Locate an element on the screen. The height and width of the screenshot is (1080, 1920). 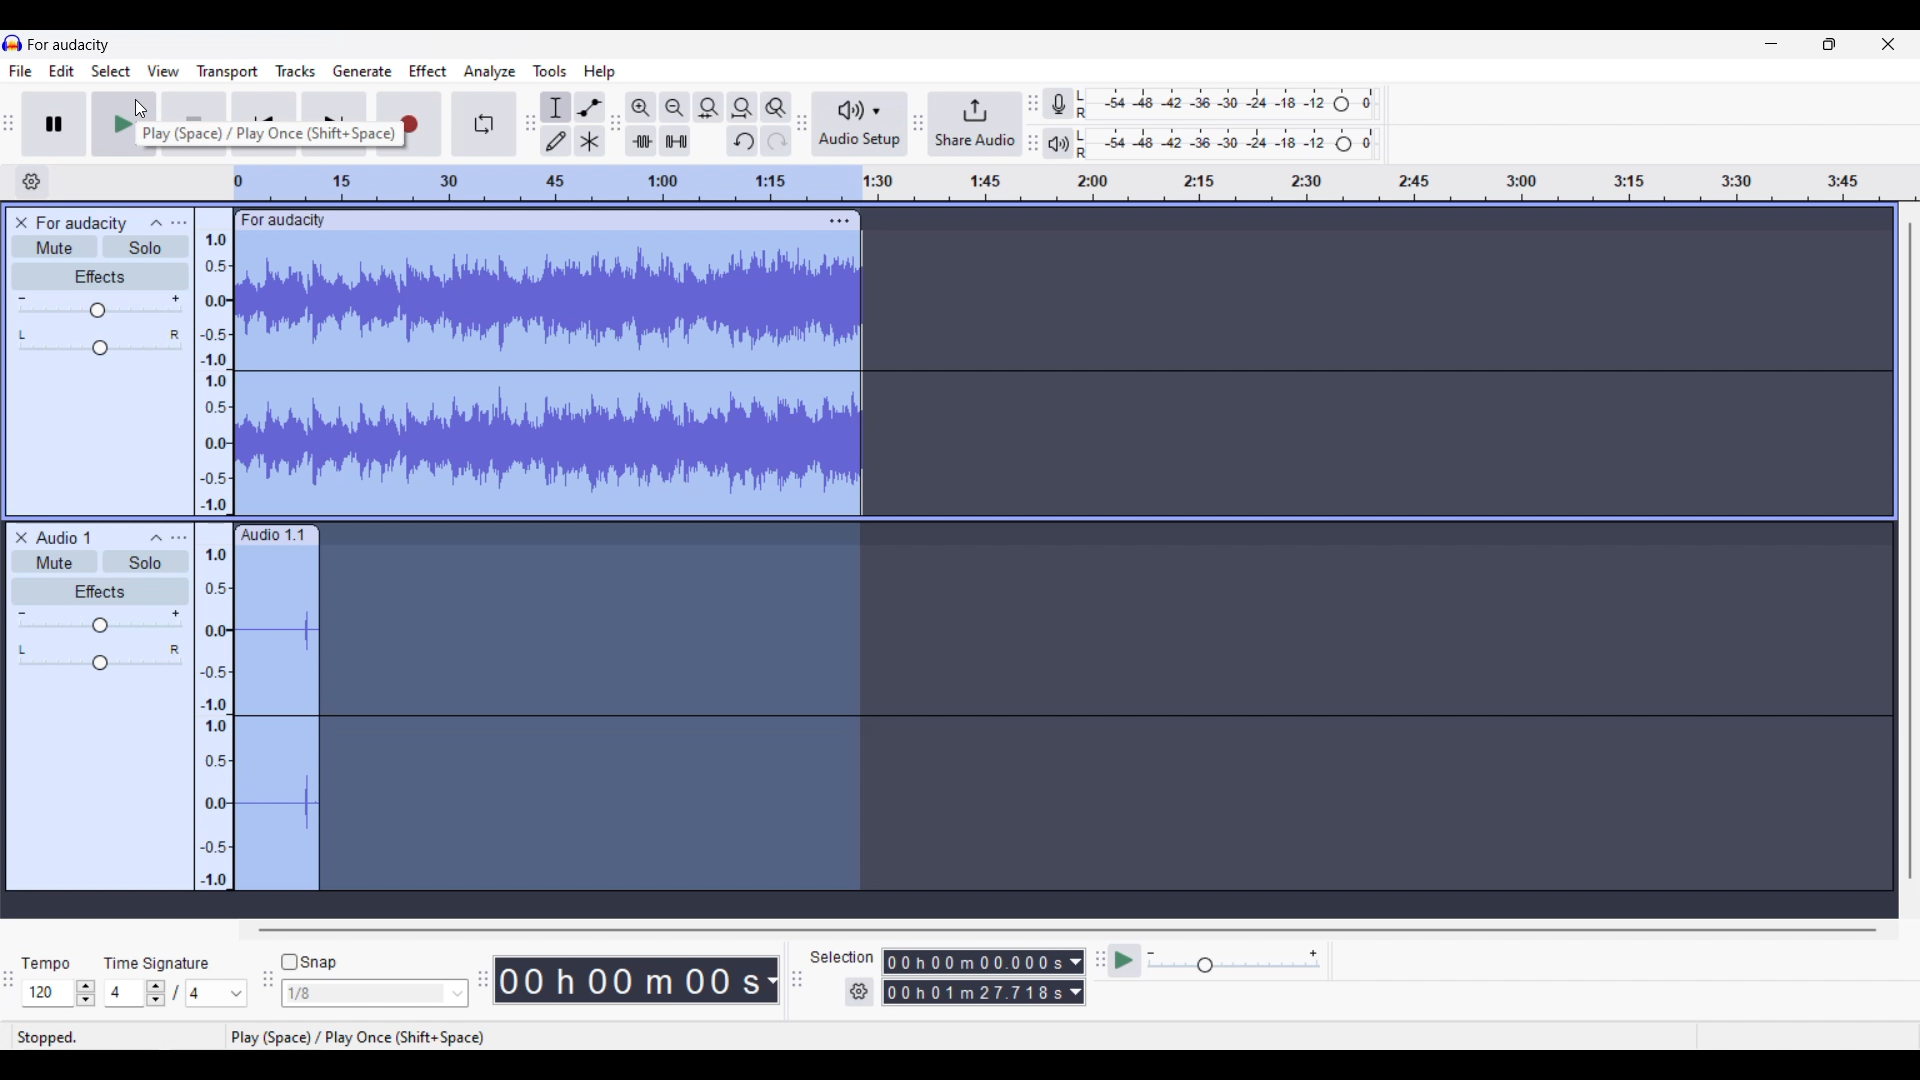
Selection tool is located at coordinates (556, 108).